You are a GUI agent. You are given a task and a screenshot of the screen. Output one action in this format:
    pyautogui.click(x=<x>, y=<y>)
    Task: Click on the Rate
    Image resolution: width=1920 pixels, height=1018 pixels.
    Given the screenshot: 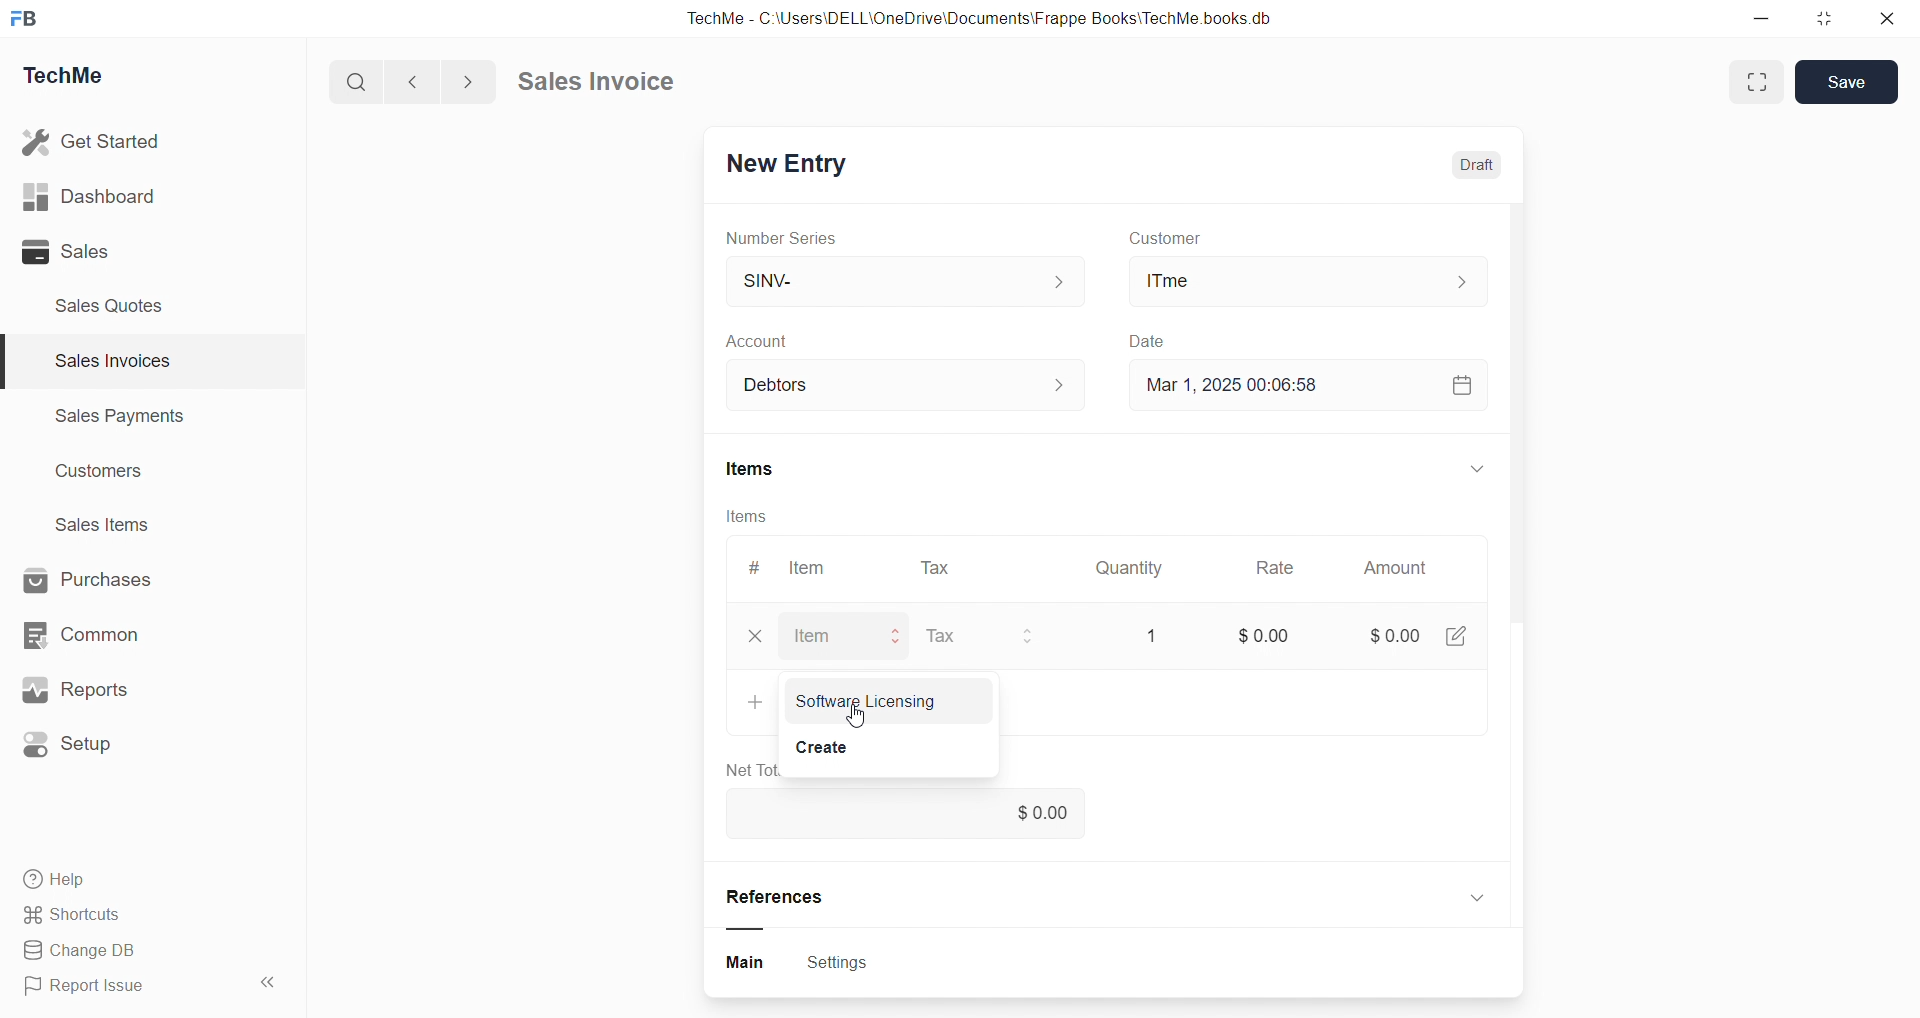 What is the action you would take?
    pyautogui.click(x=1279, y=570)
    